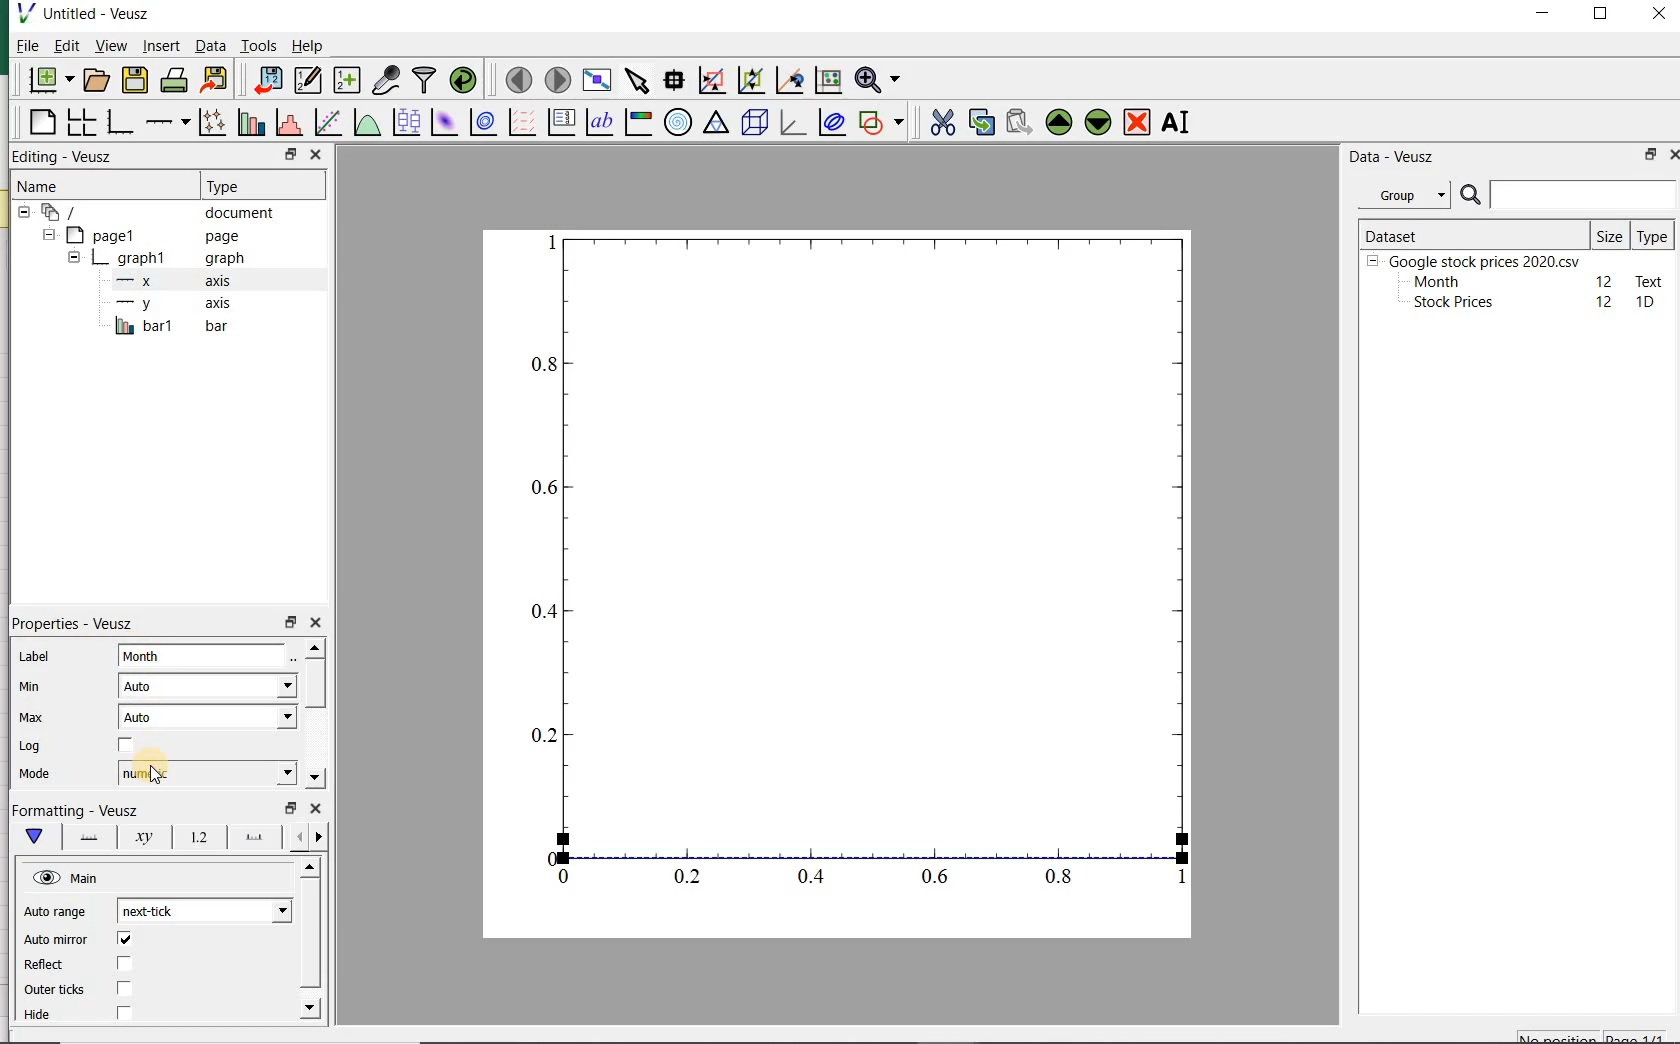 This screenshot has height=1044, width=1680. Describe the element at coordinates (1605, 280) in the screenshot. I see `12` at that location.